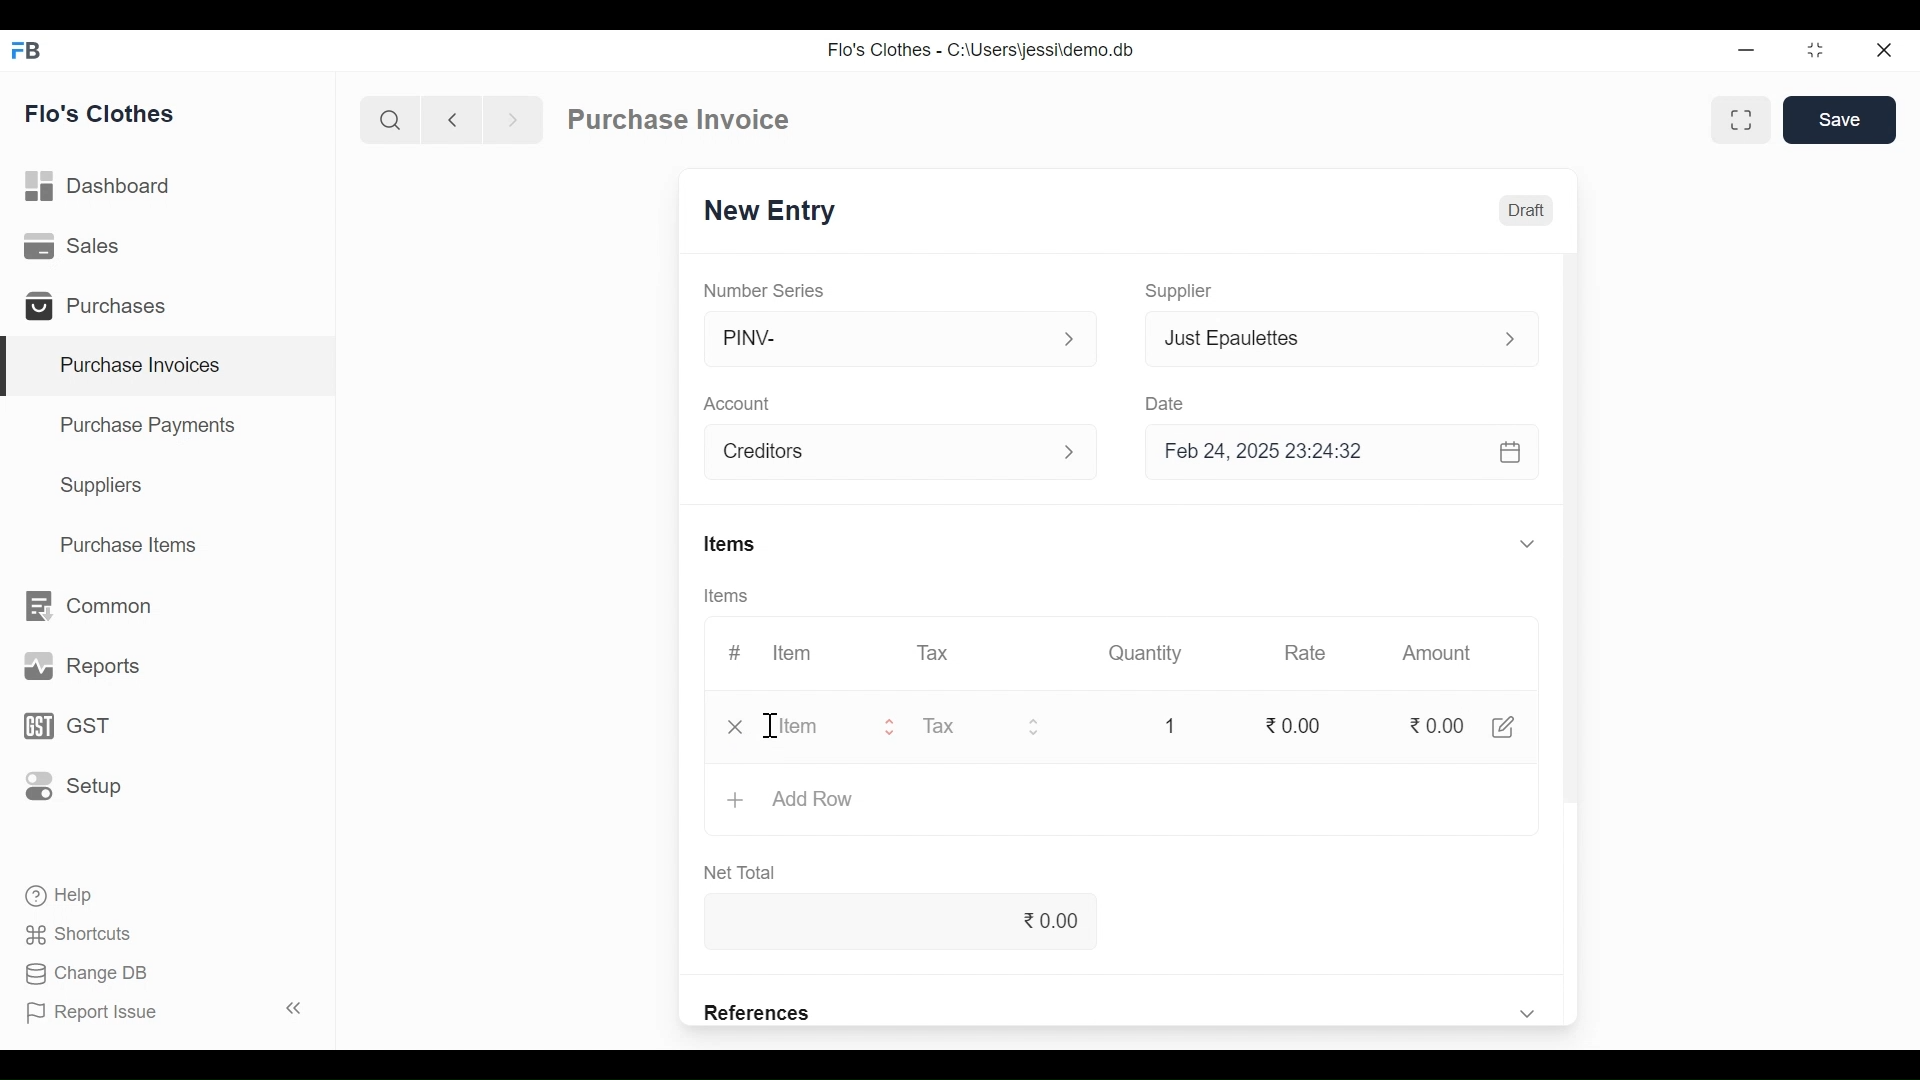 The height and width of the screenshot is (1080, 1920). Describe the element at coordinates (1509, 339) in the screenshot. I see `Expand` at that location.